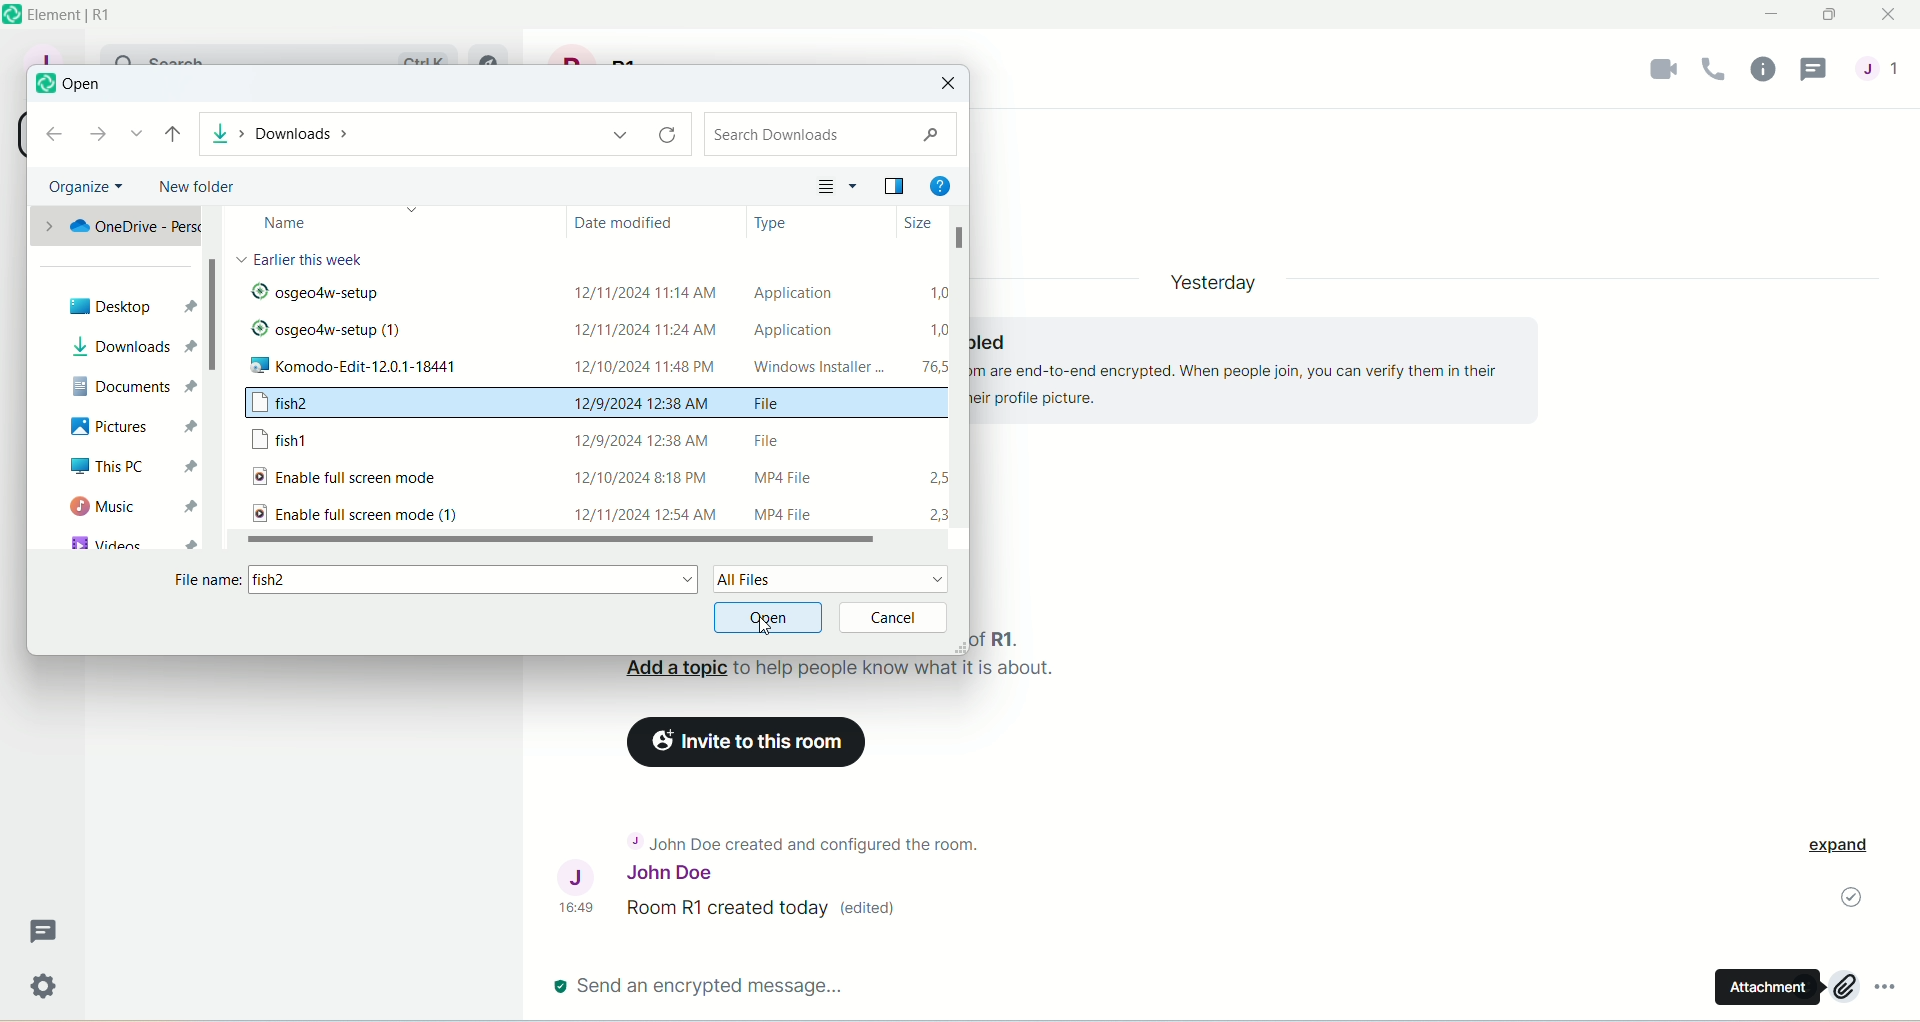  I want to click on element | R1, so click(91, 15).